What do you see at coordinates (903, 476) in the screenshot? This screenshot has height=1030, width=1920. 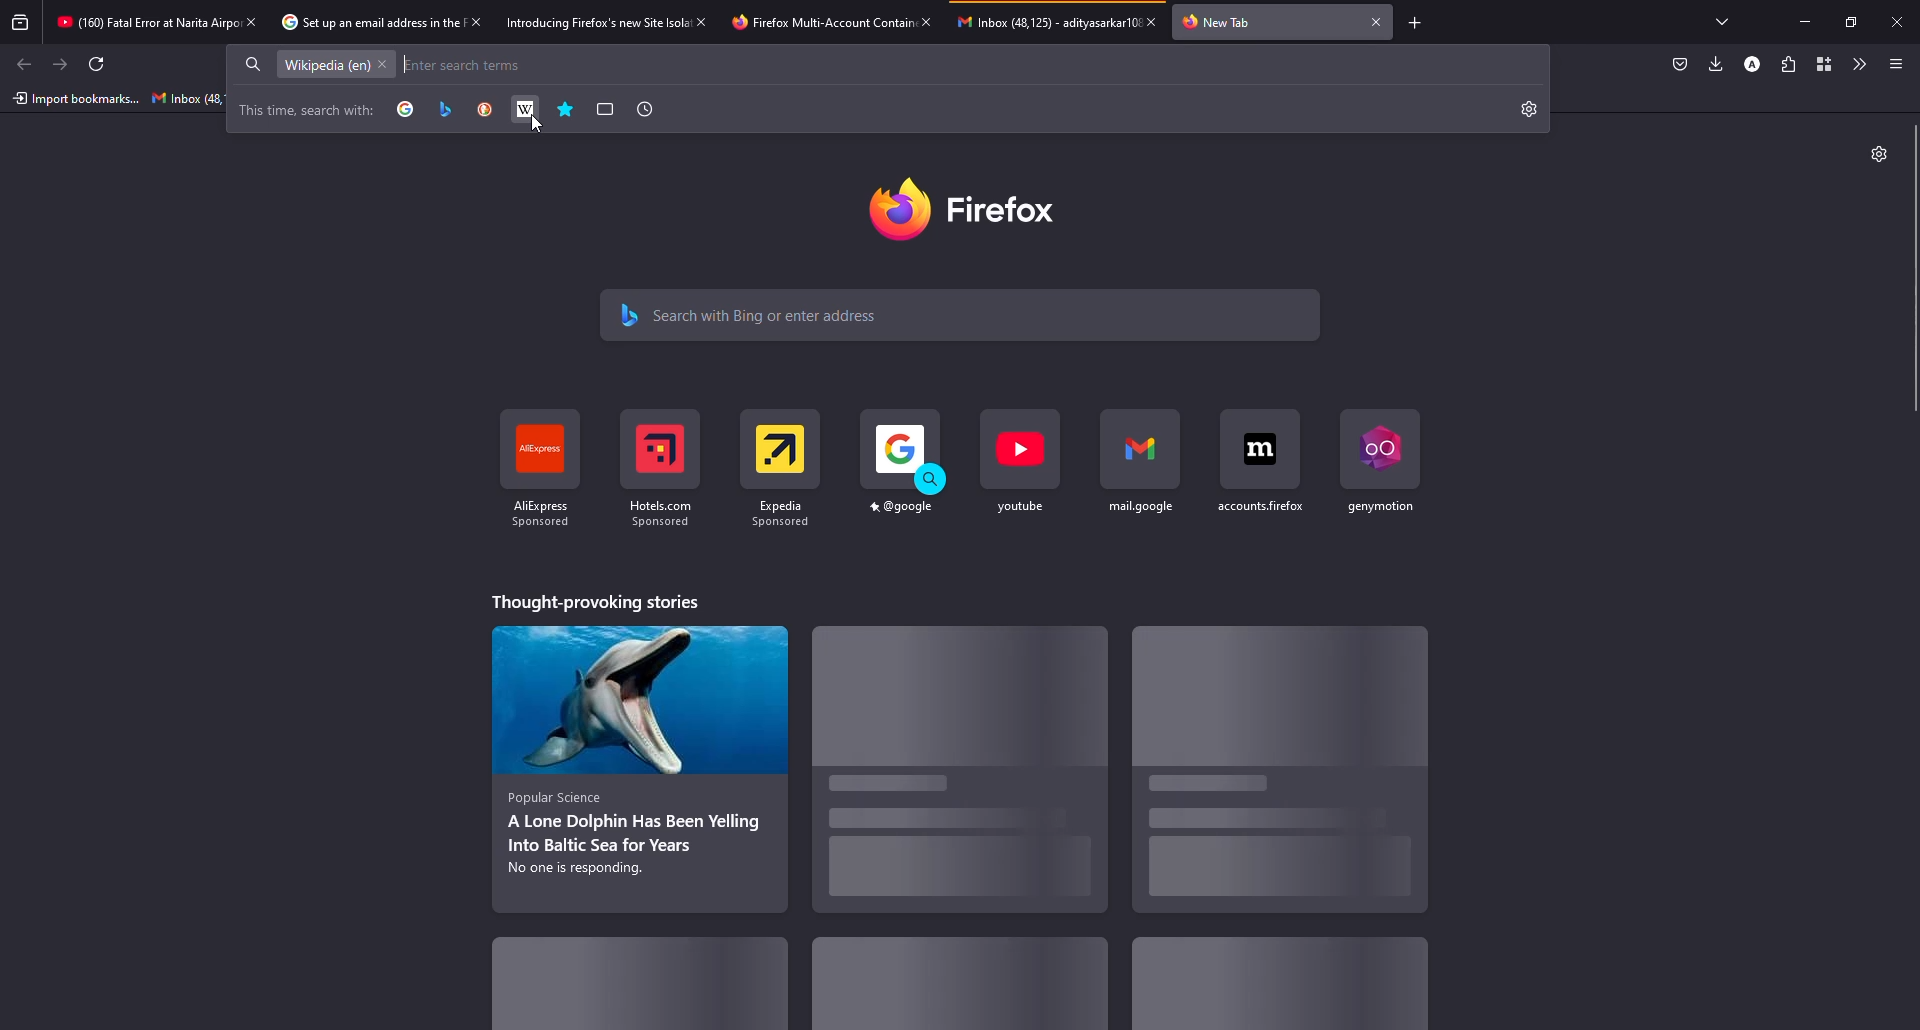 I see `shortcut` at bounding box center [903, 476].